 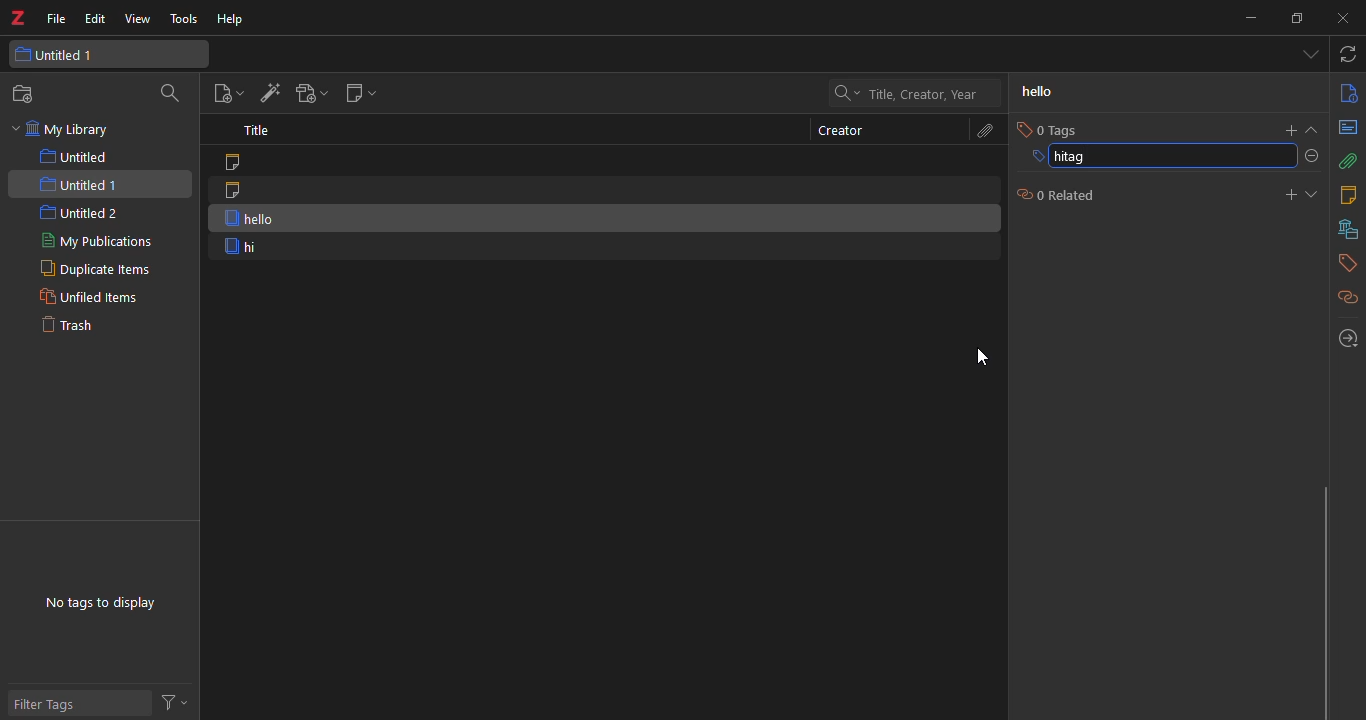 What do you see at coordinates (834, 130) in the screenshot?
I see `creator` at bounding box center [834, 130].